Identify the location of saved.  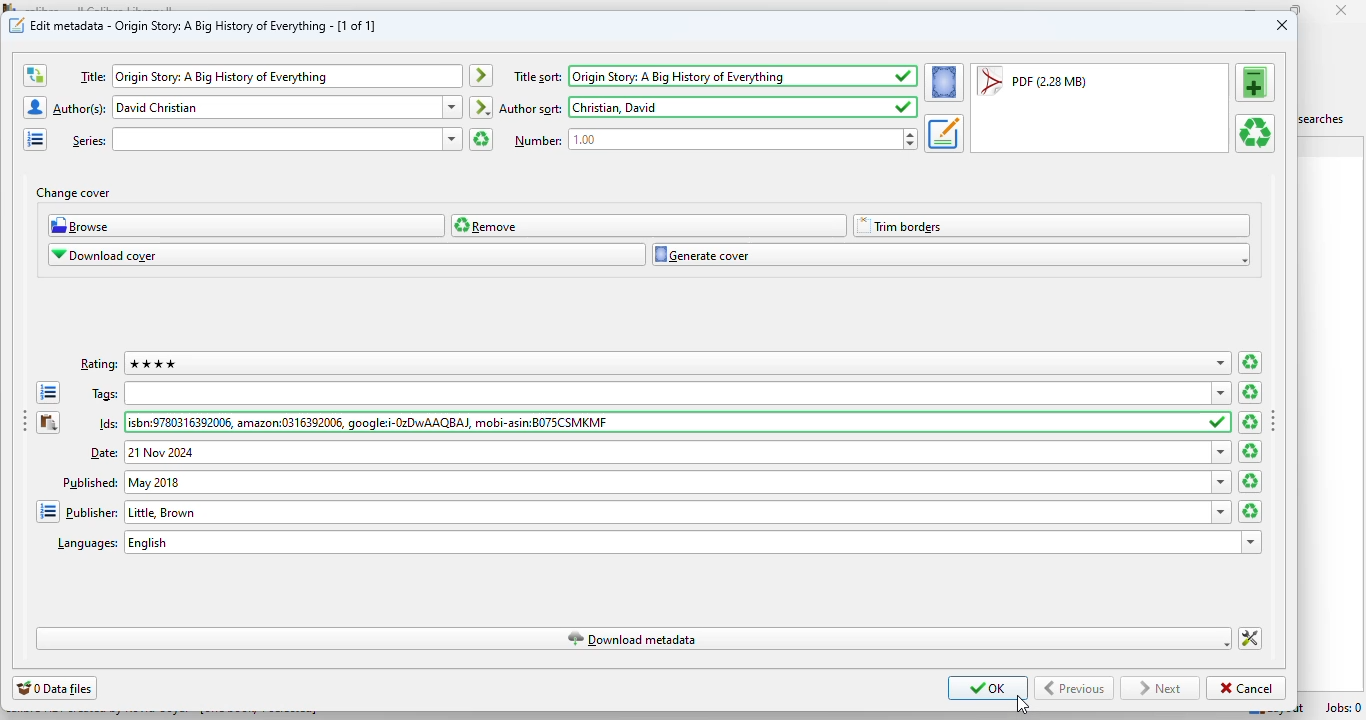
(1220, 422).